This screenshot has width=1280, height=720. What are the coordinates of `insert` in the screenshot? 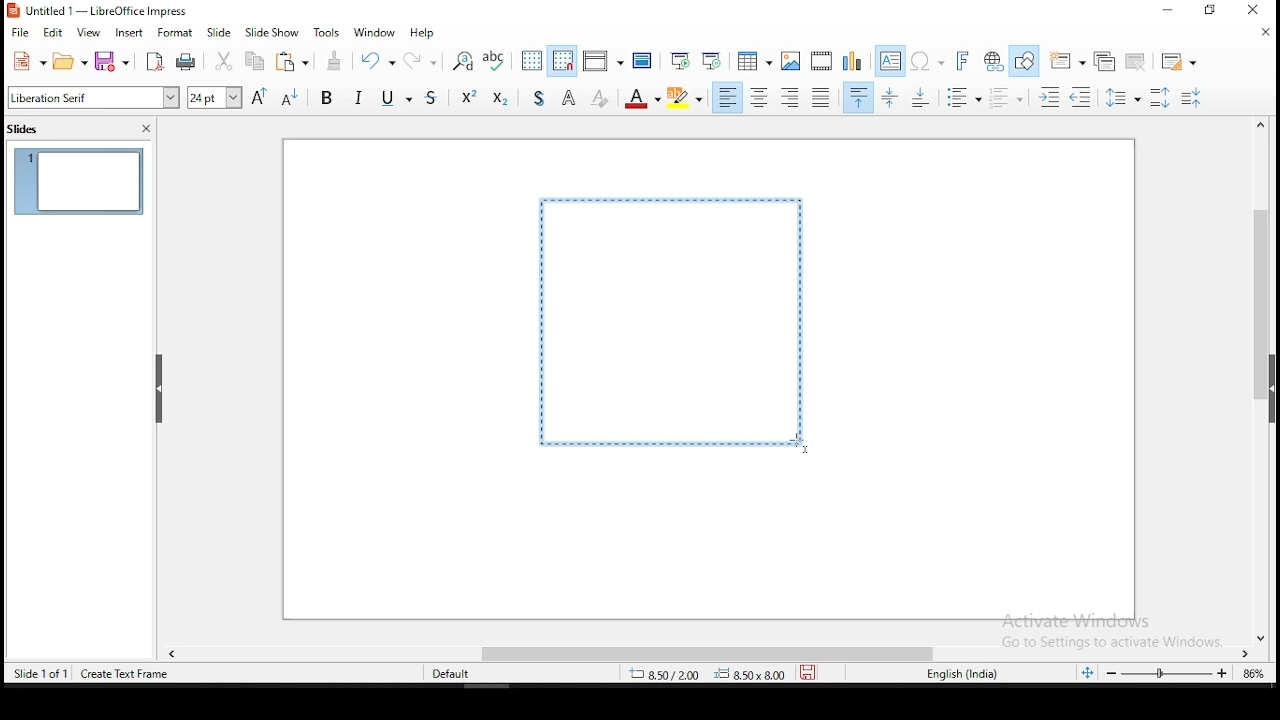 It's located at (131, 35).